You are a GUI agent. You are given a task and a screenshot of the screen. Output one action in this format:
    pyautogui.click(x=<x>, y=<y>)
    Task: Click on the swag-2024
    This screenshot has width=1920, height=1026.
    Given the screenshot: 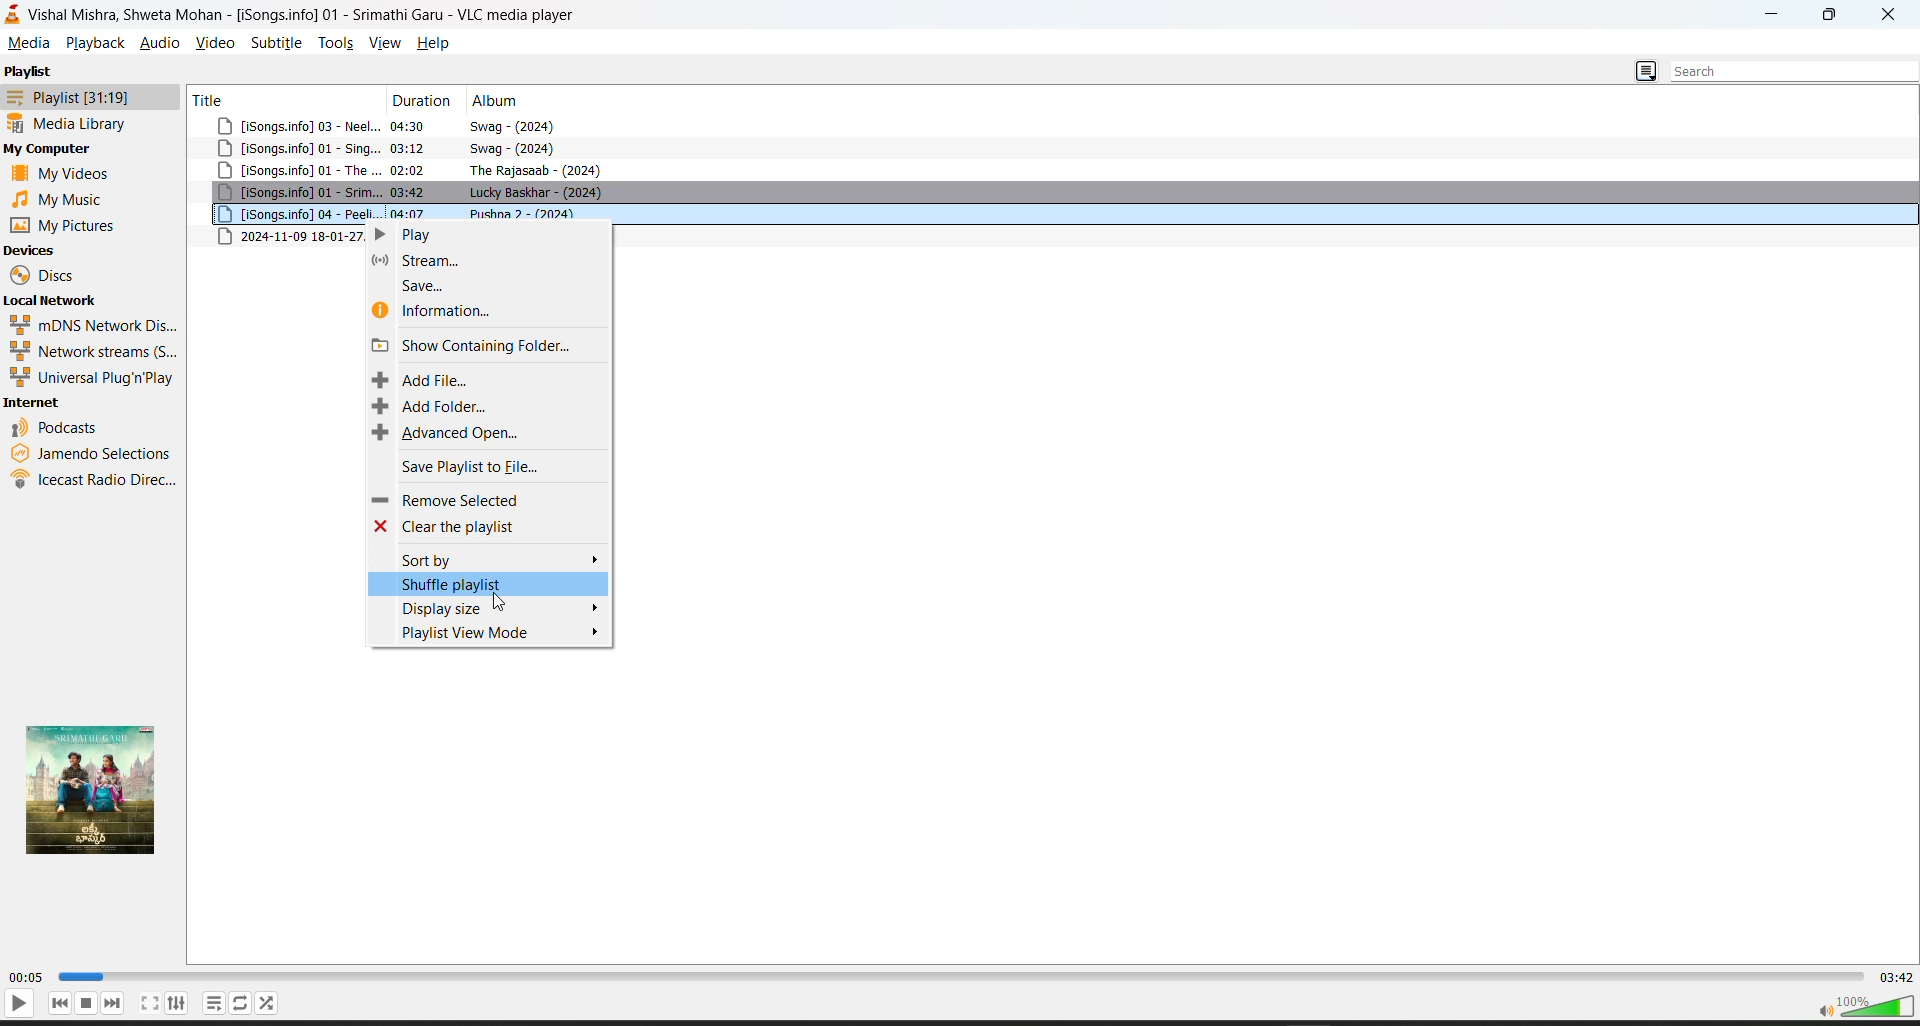 What is the action you would take?
    pyautogui.click(x=522, y=147)
    